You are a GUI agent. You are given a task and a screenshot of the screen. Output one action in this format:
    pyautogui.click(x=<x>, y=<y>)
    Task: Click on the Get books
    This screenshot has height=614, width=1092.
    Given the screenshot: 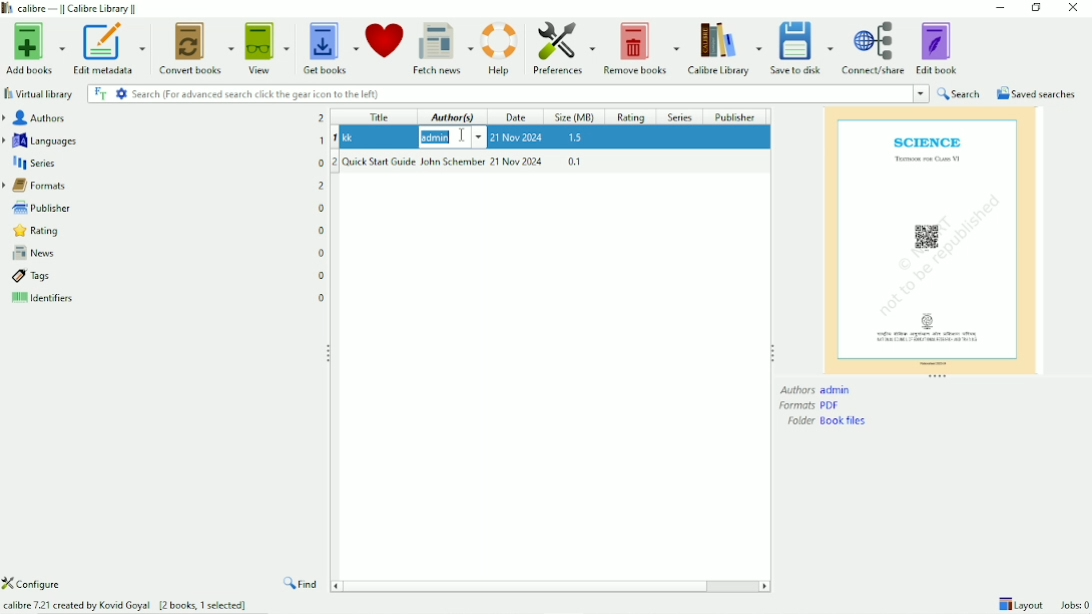 What is the action you would take?
    pyautogui.click(x=329, y=49)
    